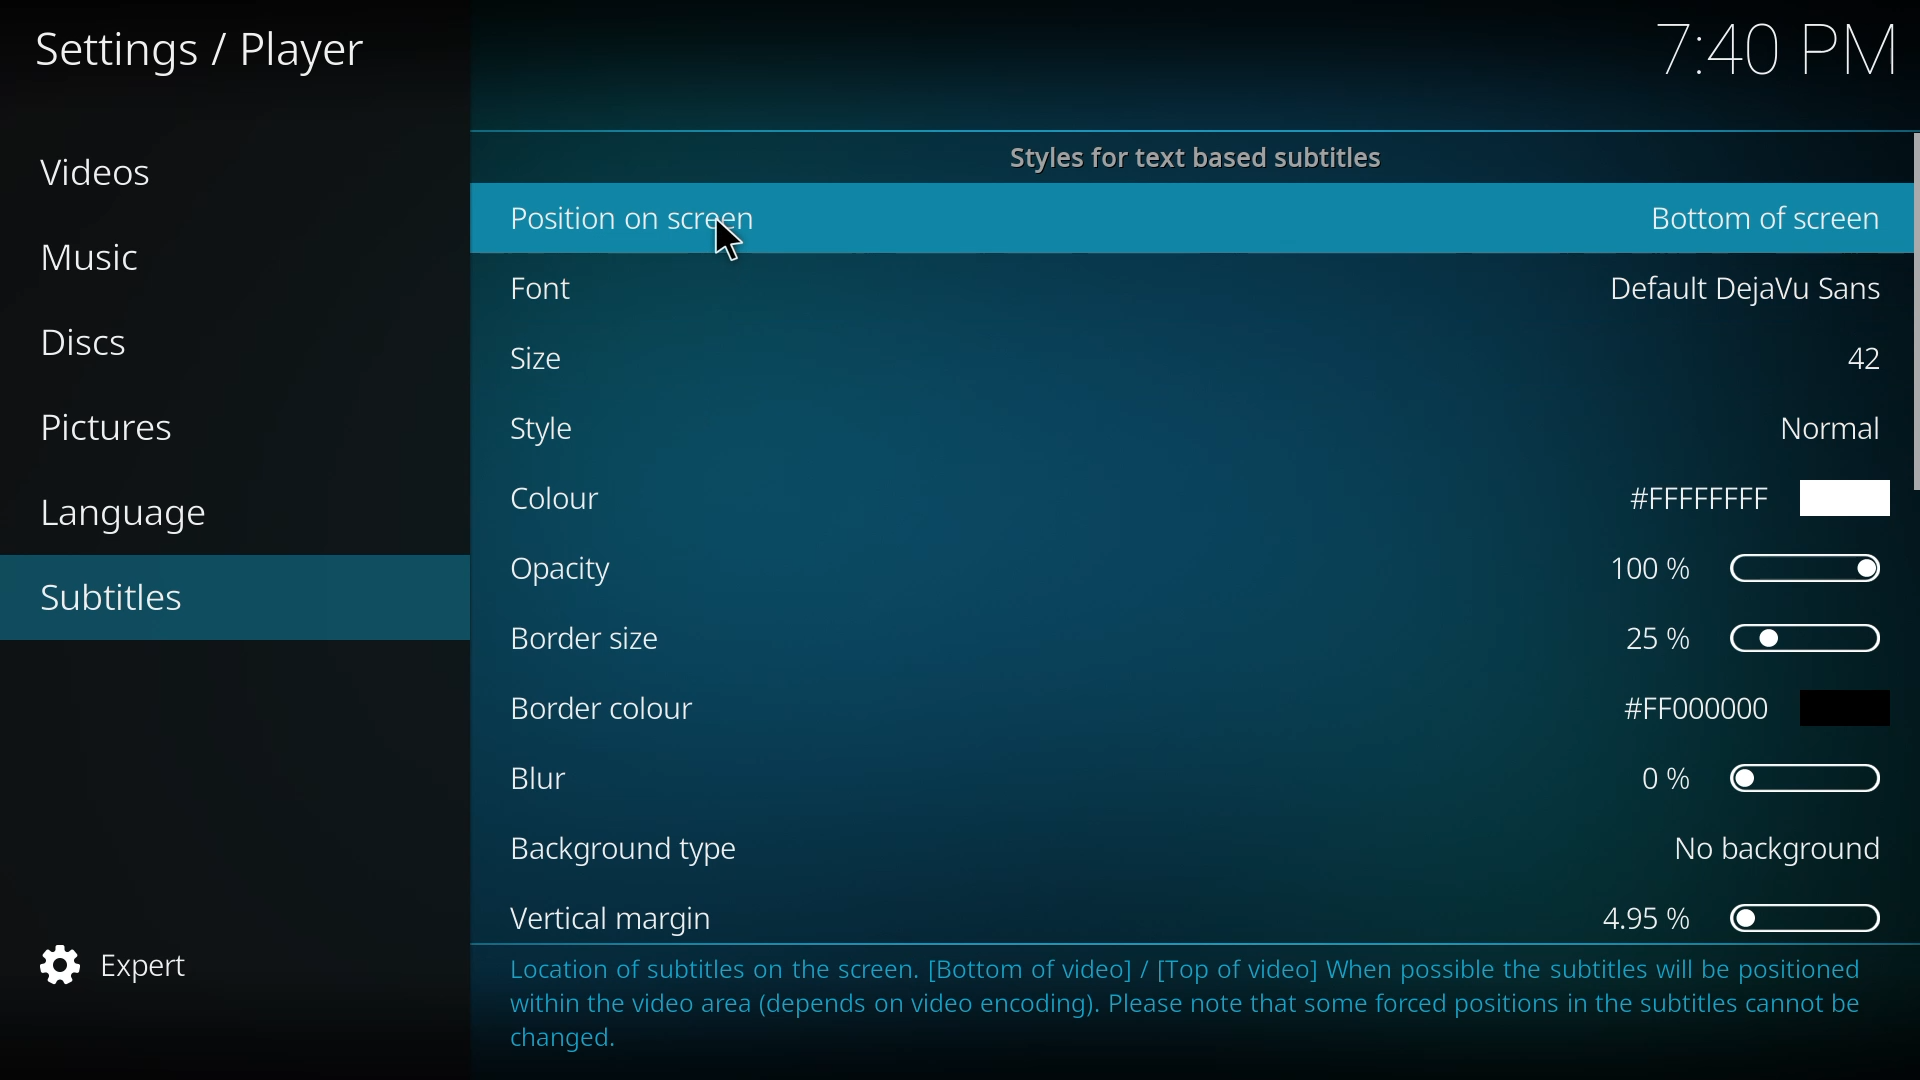 This screenshot has width=1920, height=1080. What do you see at coordinates (722, 242) in the screenshot?
I see `cursor` at bounding box center [722, 242].